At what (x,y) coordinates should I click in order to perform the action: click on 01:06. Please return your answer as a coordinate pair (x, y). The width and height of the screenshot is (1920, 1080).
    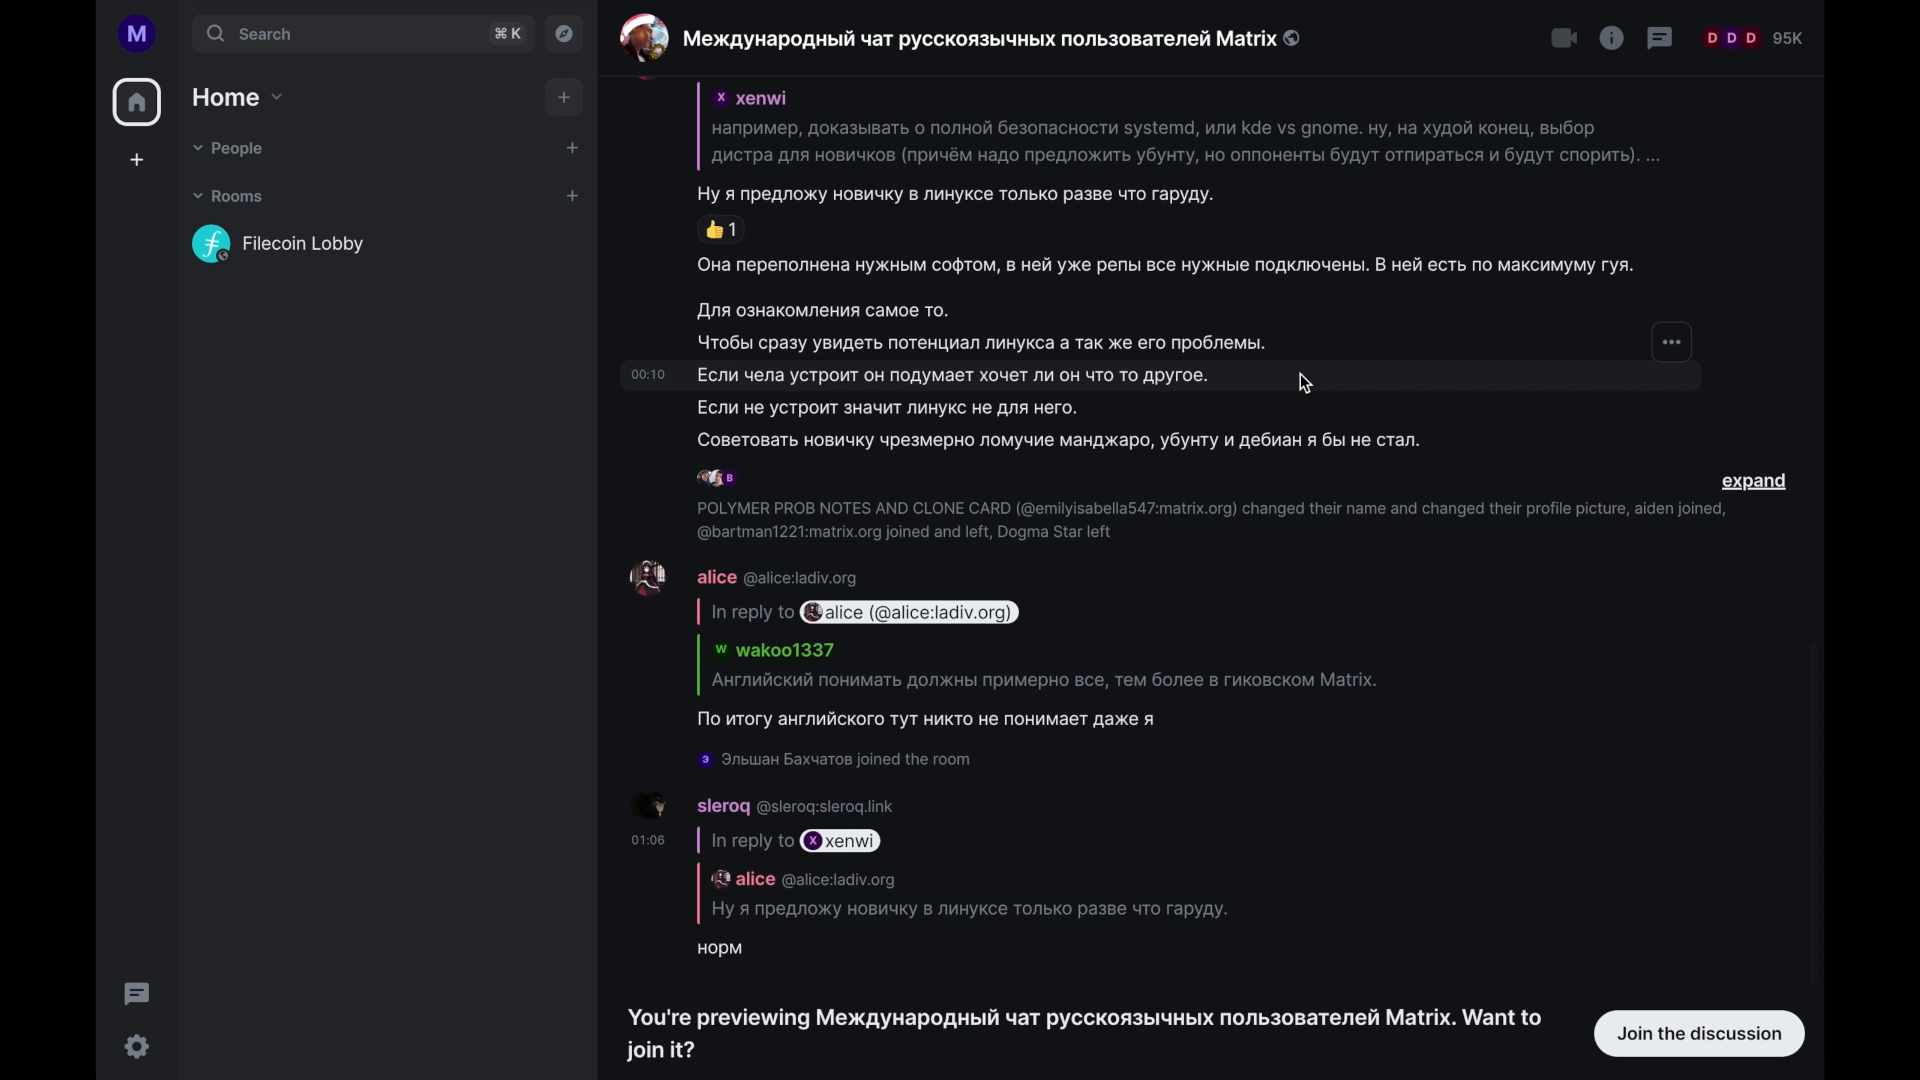
    Looking at the image, I should click on (645, 842).